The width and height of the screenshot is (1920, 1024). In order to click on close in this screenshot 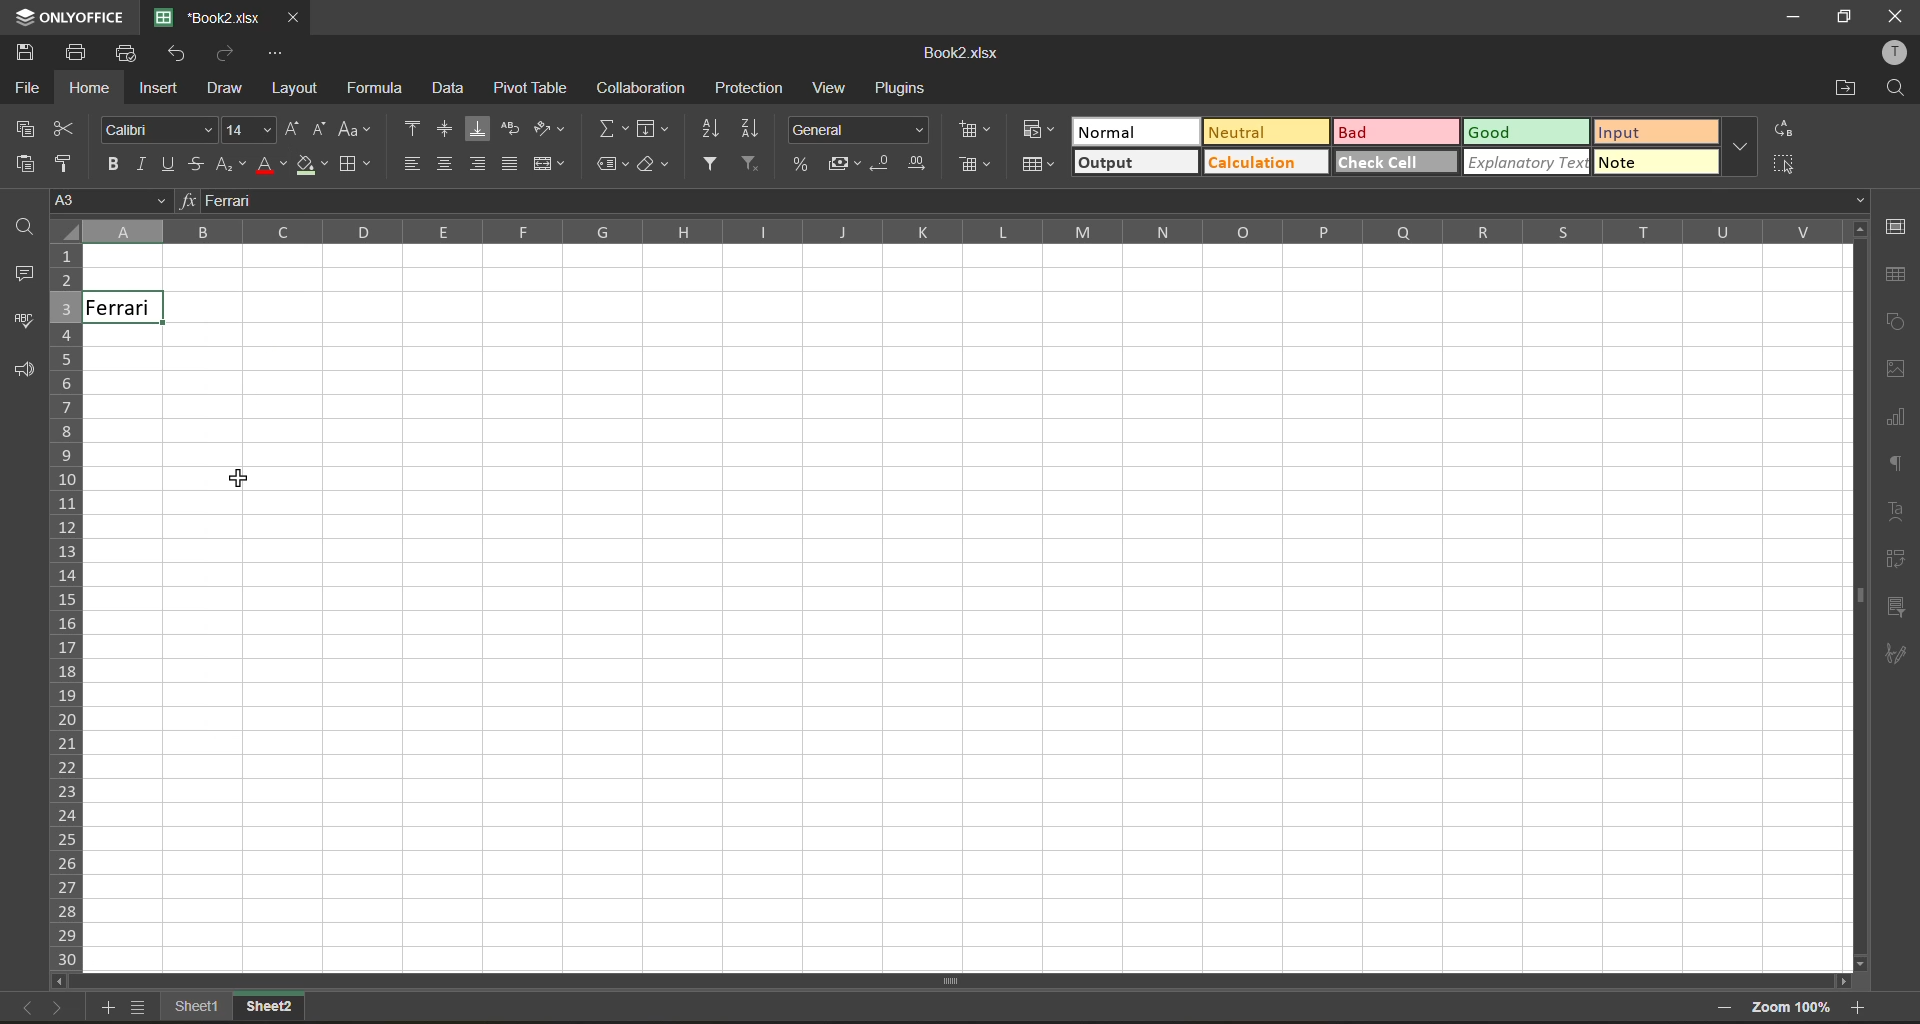, I will do `click(1900, 13)`.